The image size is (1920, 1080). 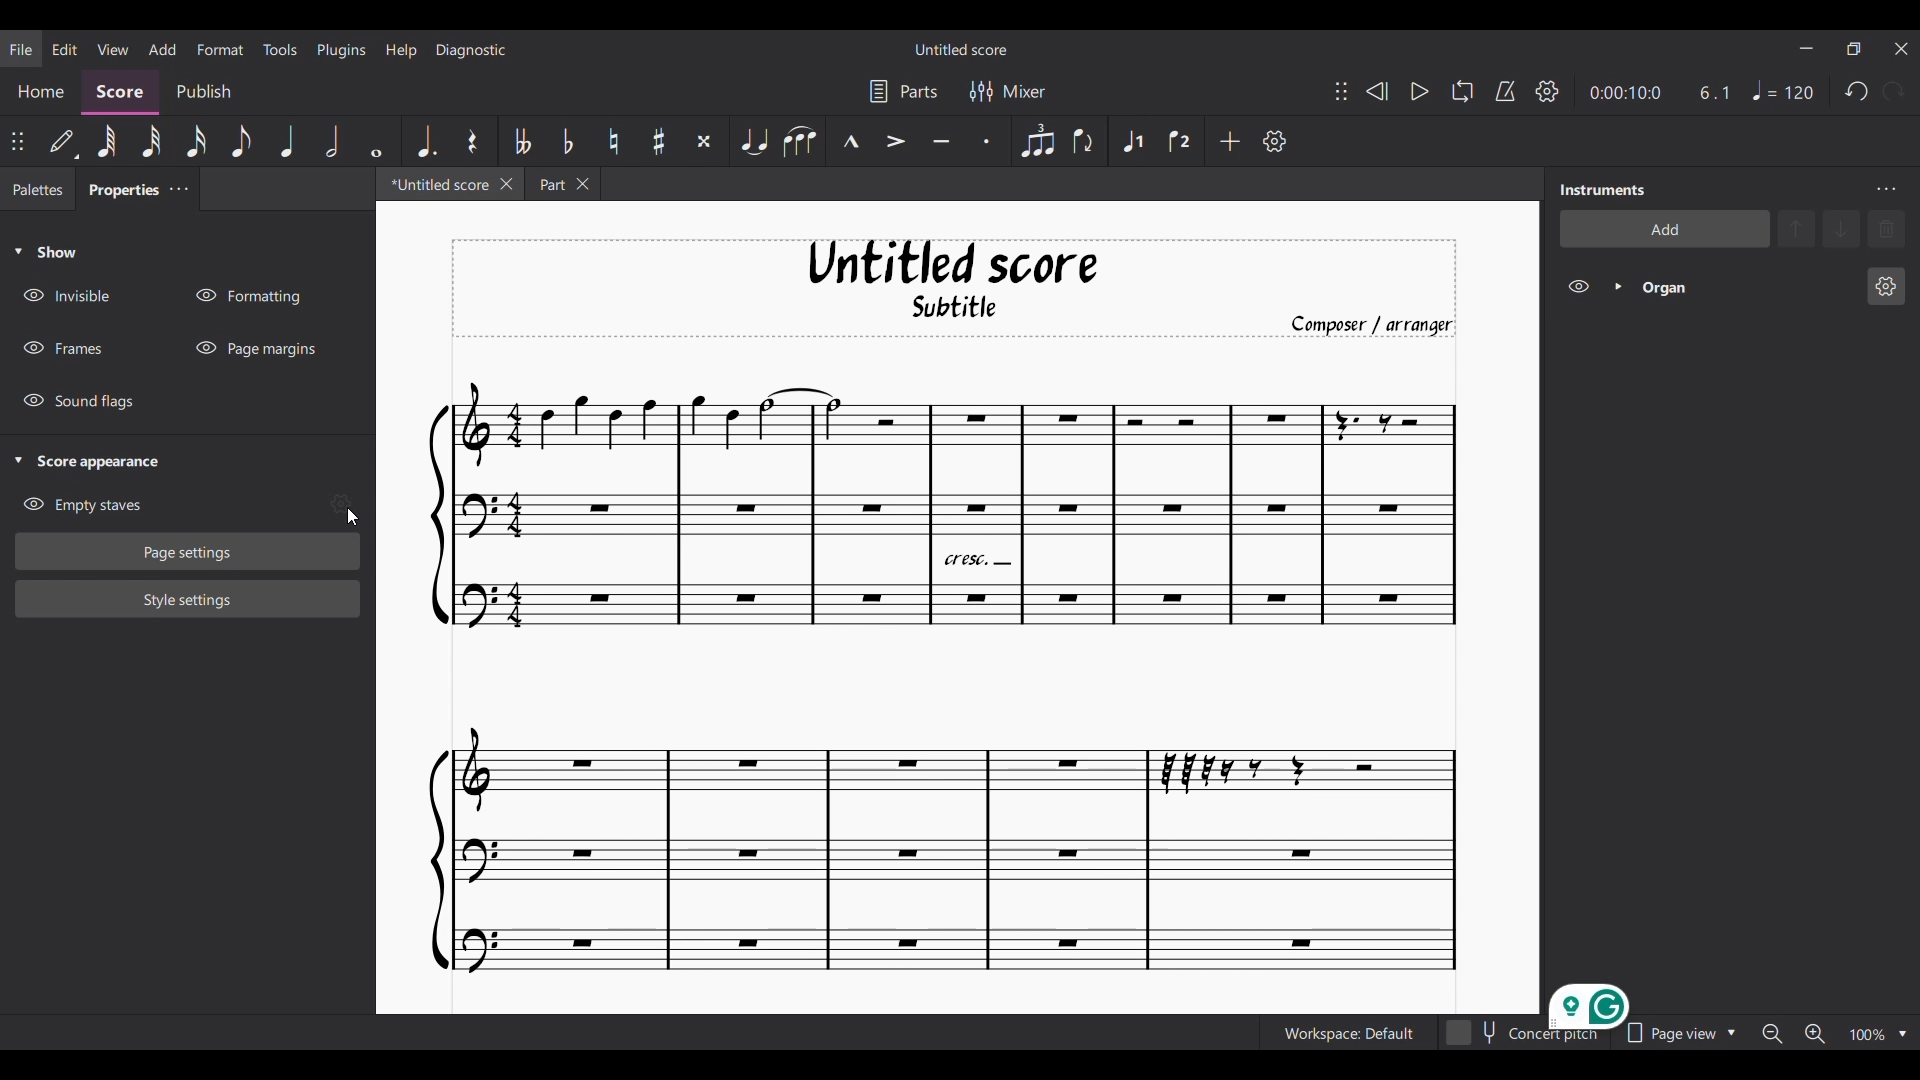 What do you see at coordinates (1603, 190) in the screenshot?
I see `Panel title` at bounding box center [1603, 190].